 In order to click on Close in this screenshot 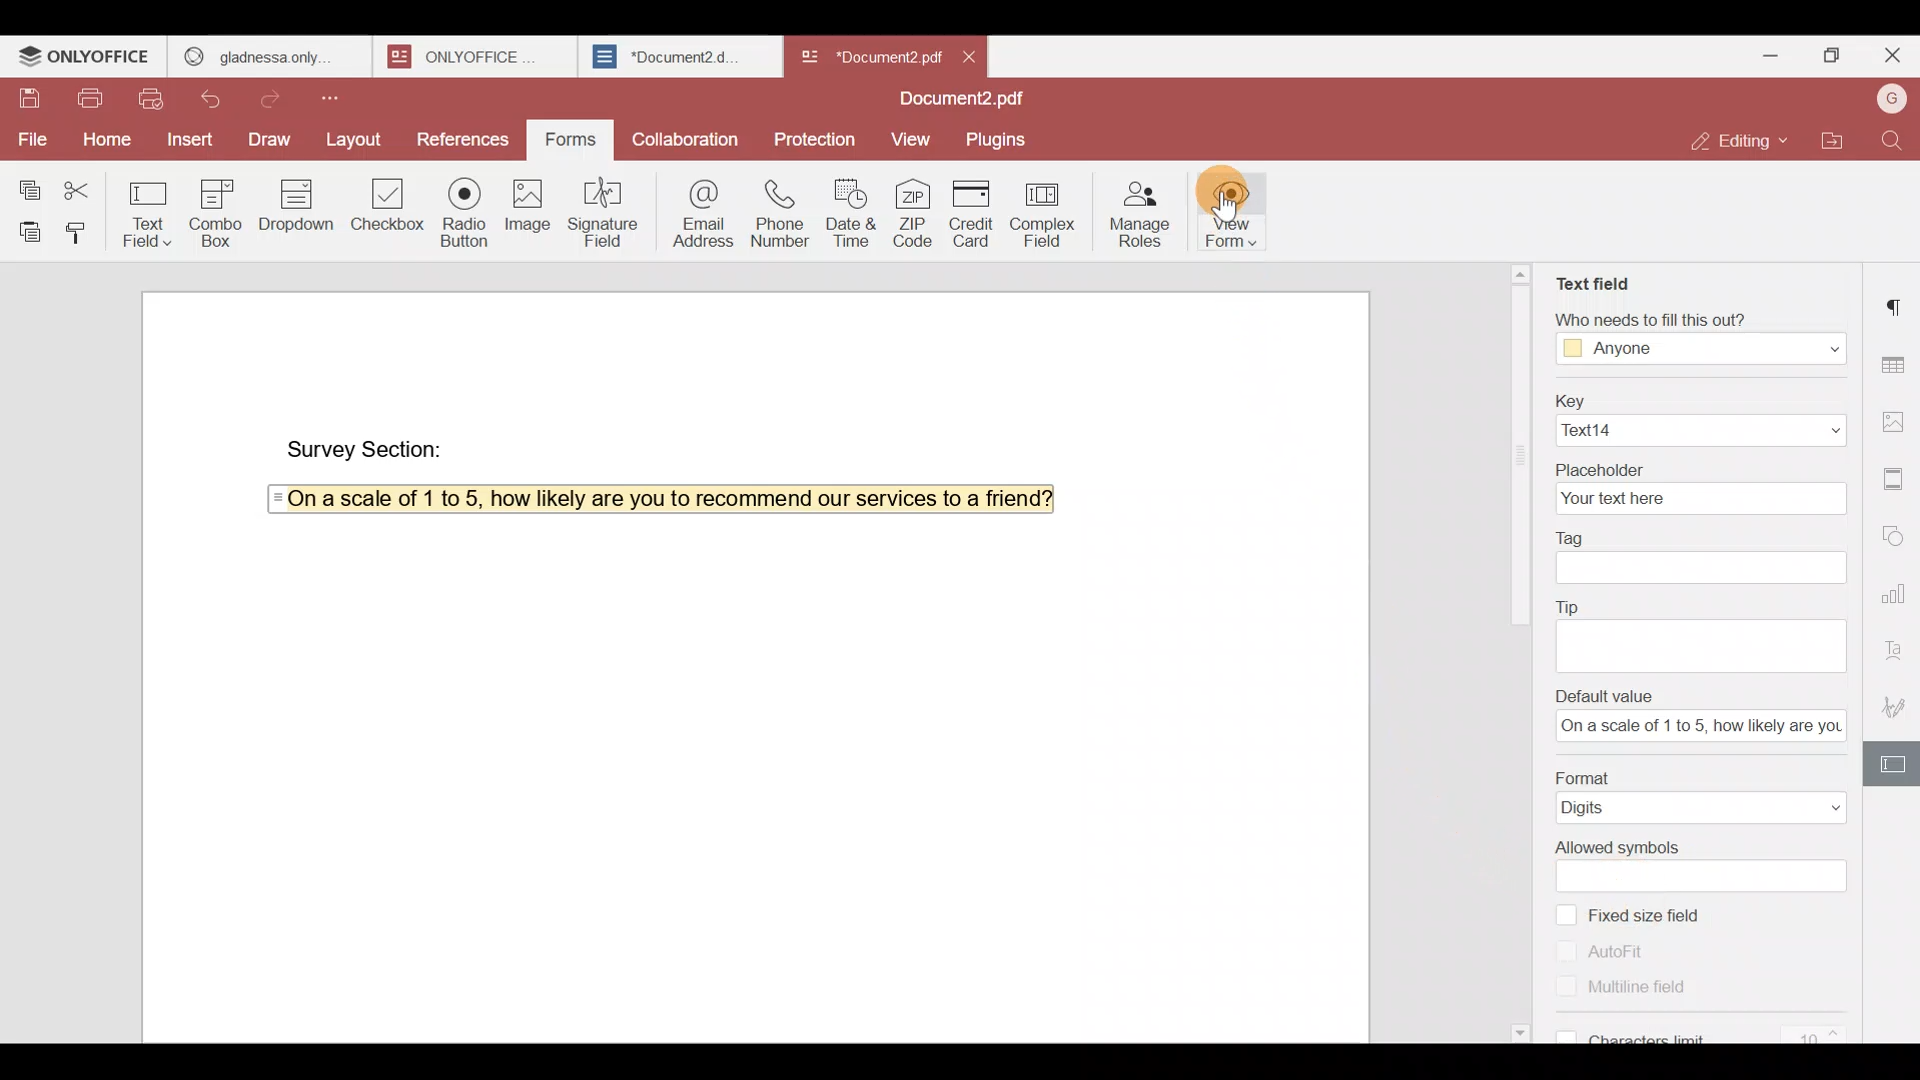, I will do `click(1891, 60)`.